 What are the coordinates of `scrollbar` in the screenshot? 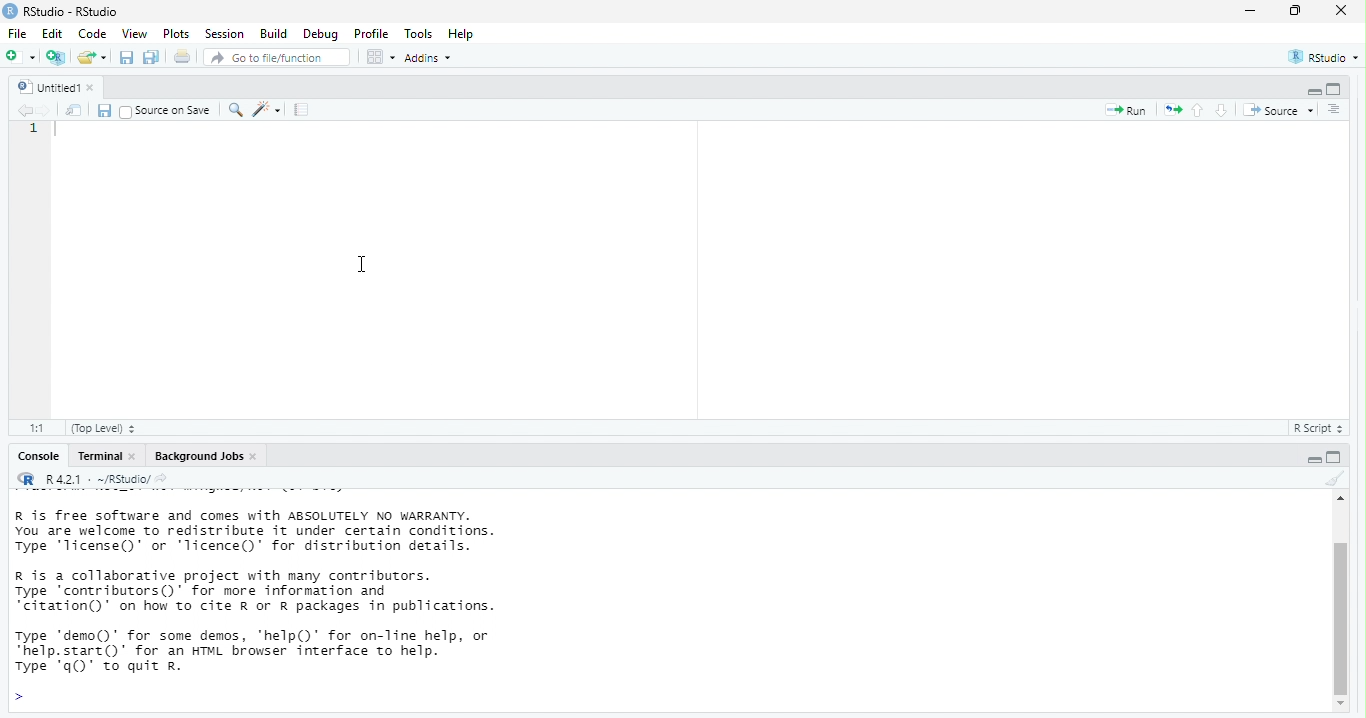 It's located at (1342, 598).